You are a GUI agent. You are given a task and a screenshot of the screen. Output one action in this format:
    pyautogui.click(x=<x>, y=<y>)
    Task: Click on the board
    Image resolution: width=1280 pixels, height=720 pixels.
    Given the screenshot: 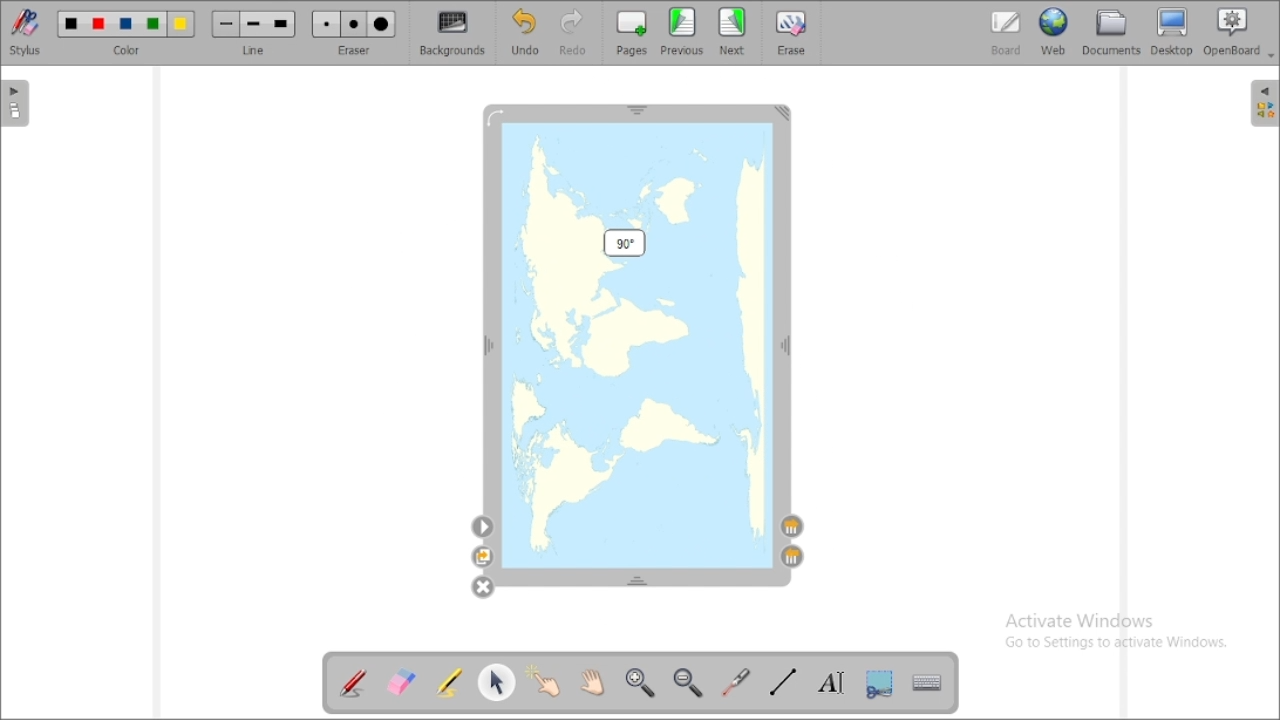 What is the action you would take?
    pyautogui.click(x=1006, y=33)
    